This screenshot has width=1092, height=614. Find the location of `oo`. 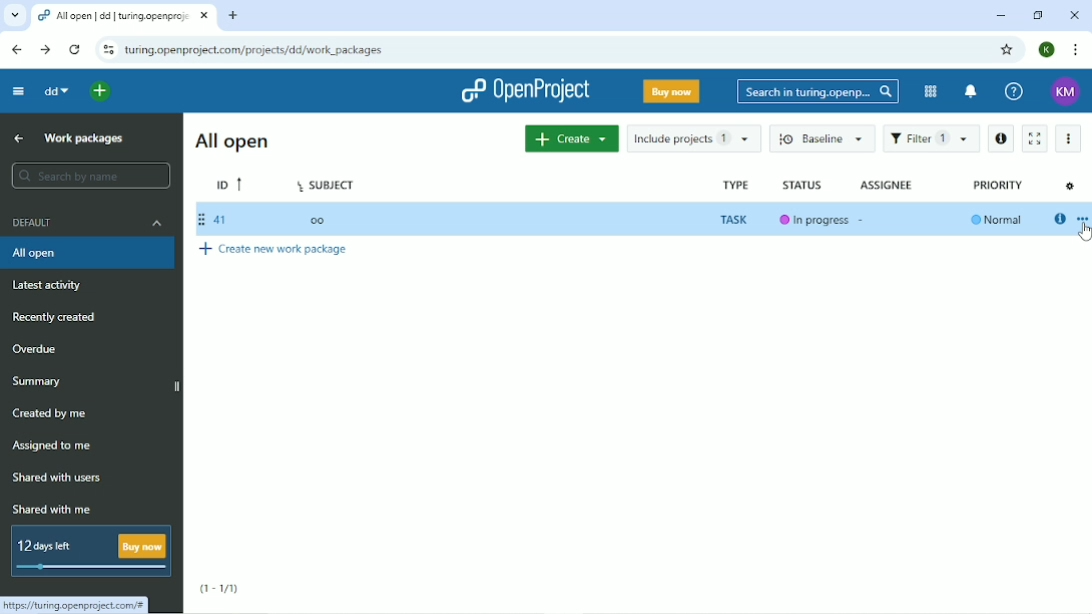

oo is located at coordinates (317, 221).